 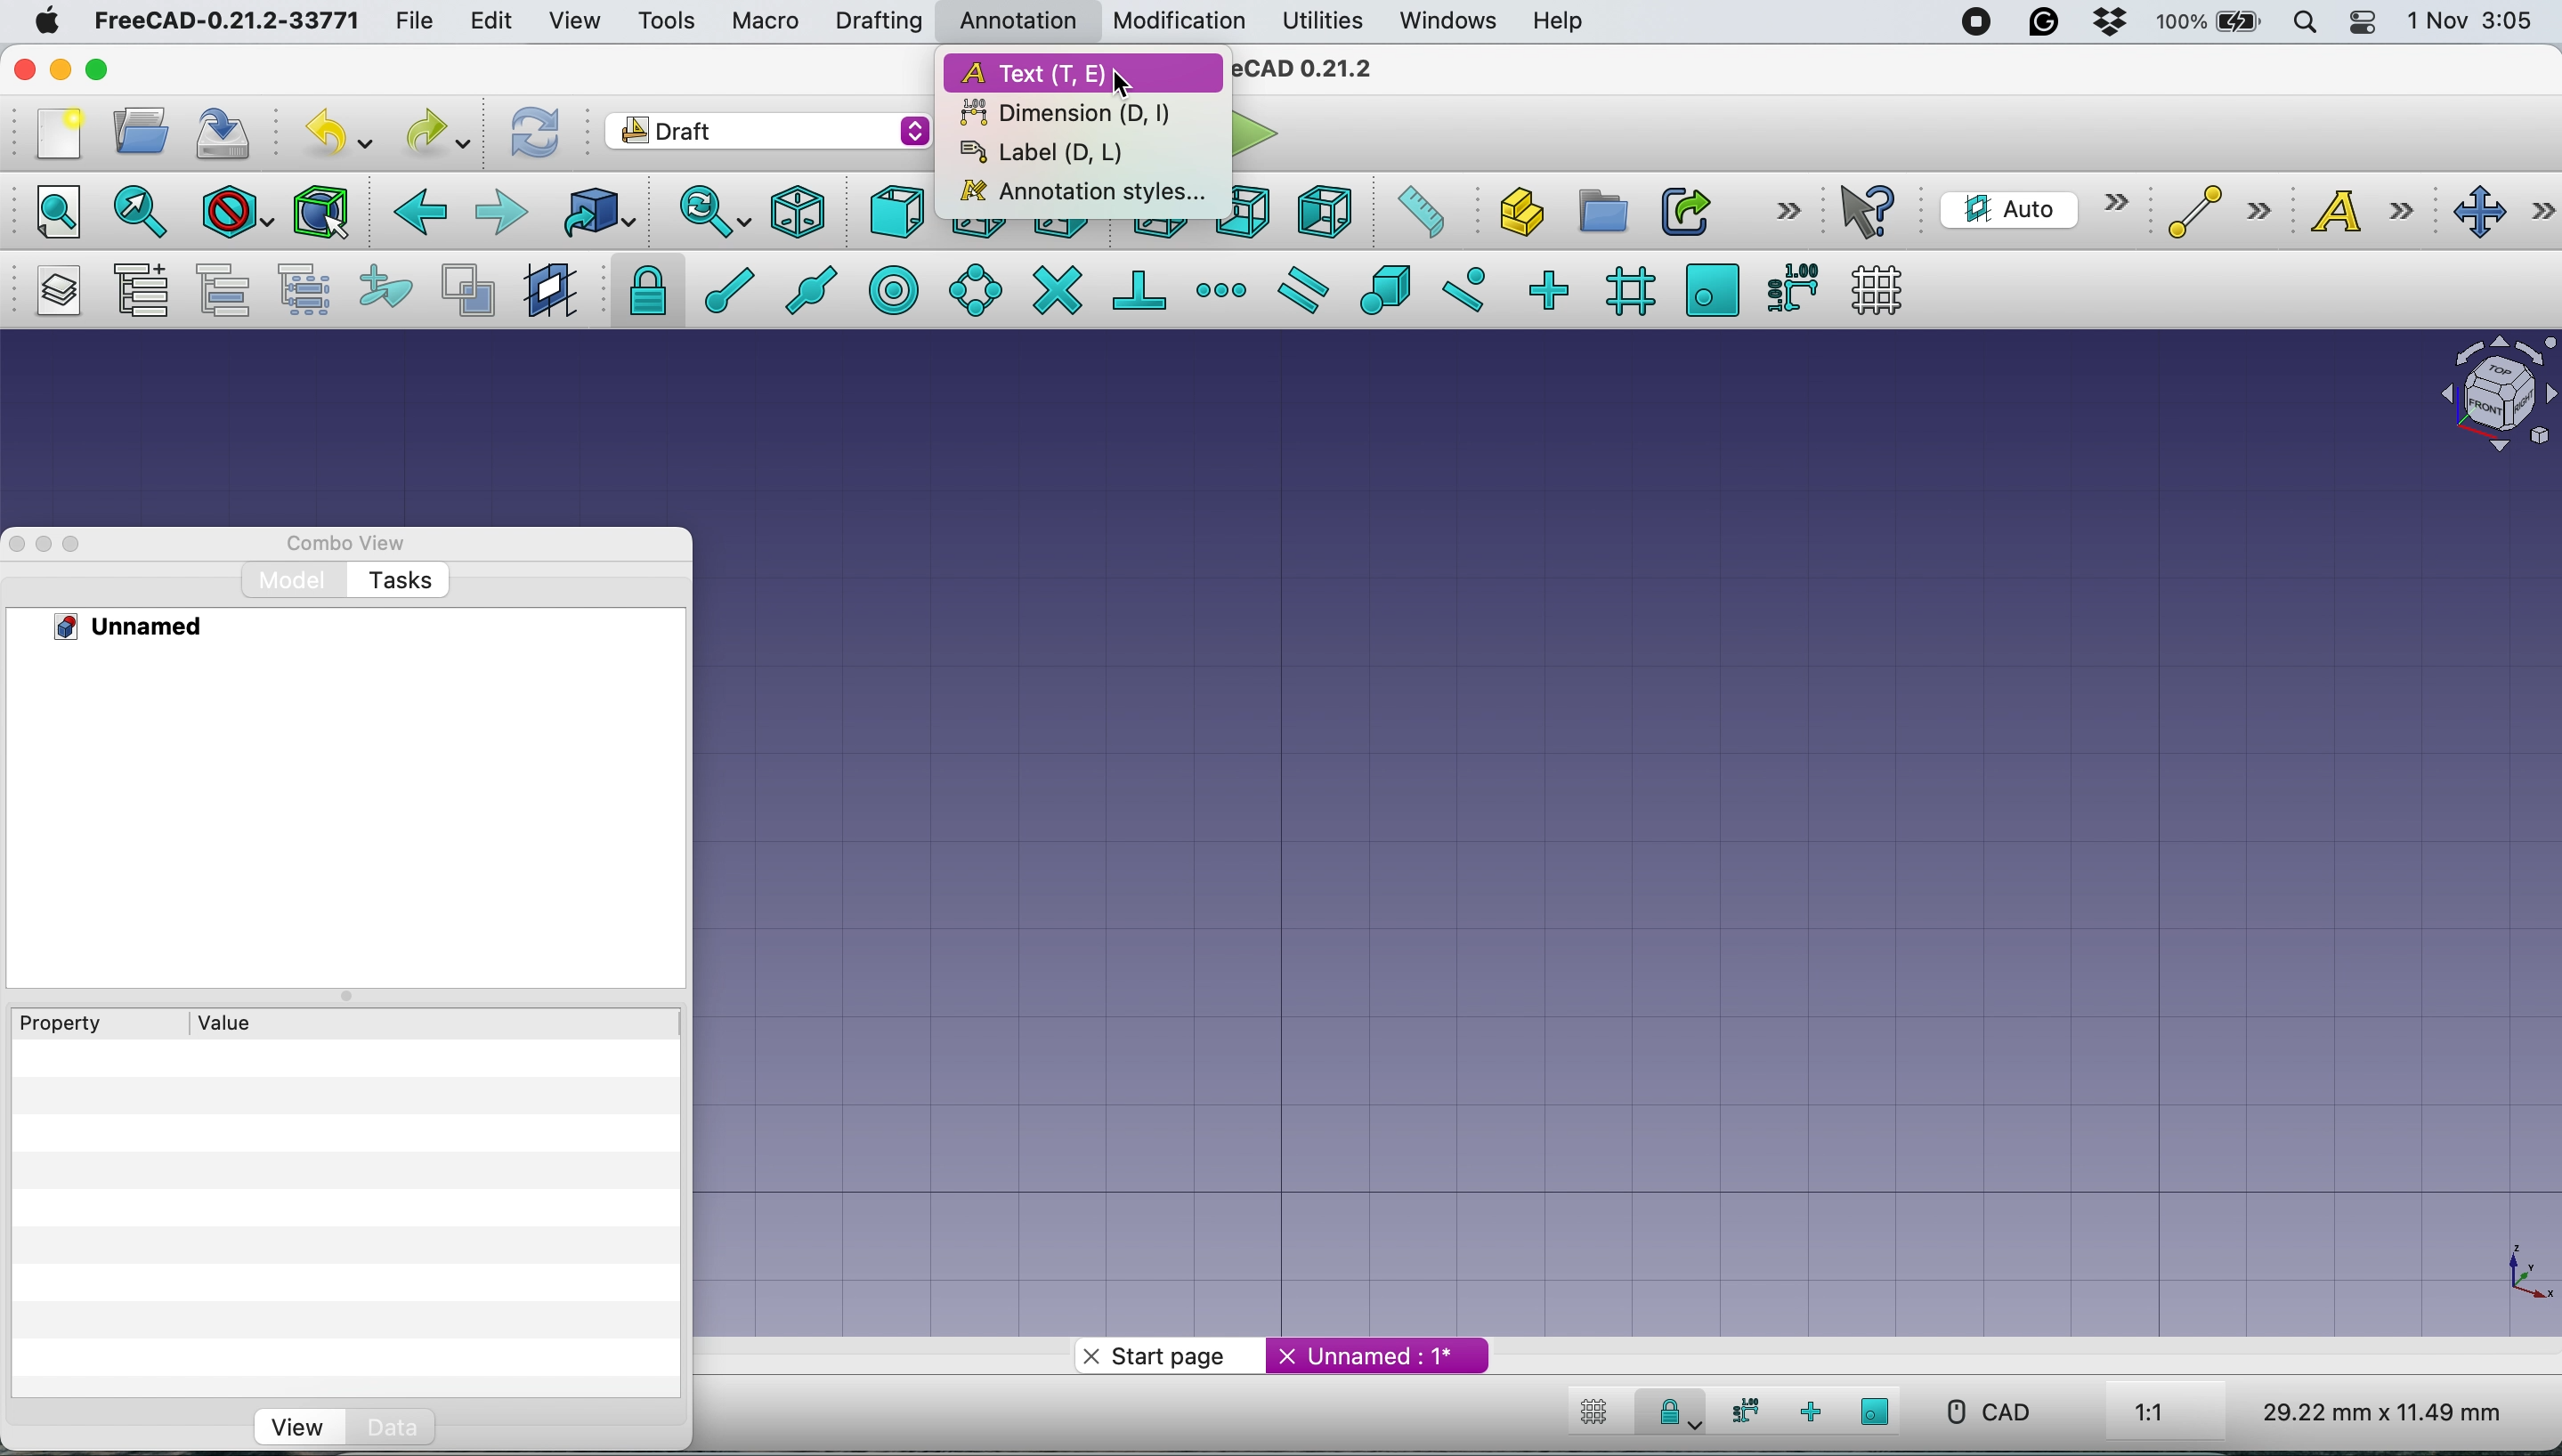 I want to click on sync view, so click(x=713, y=212).